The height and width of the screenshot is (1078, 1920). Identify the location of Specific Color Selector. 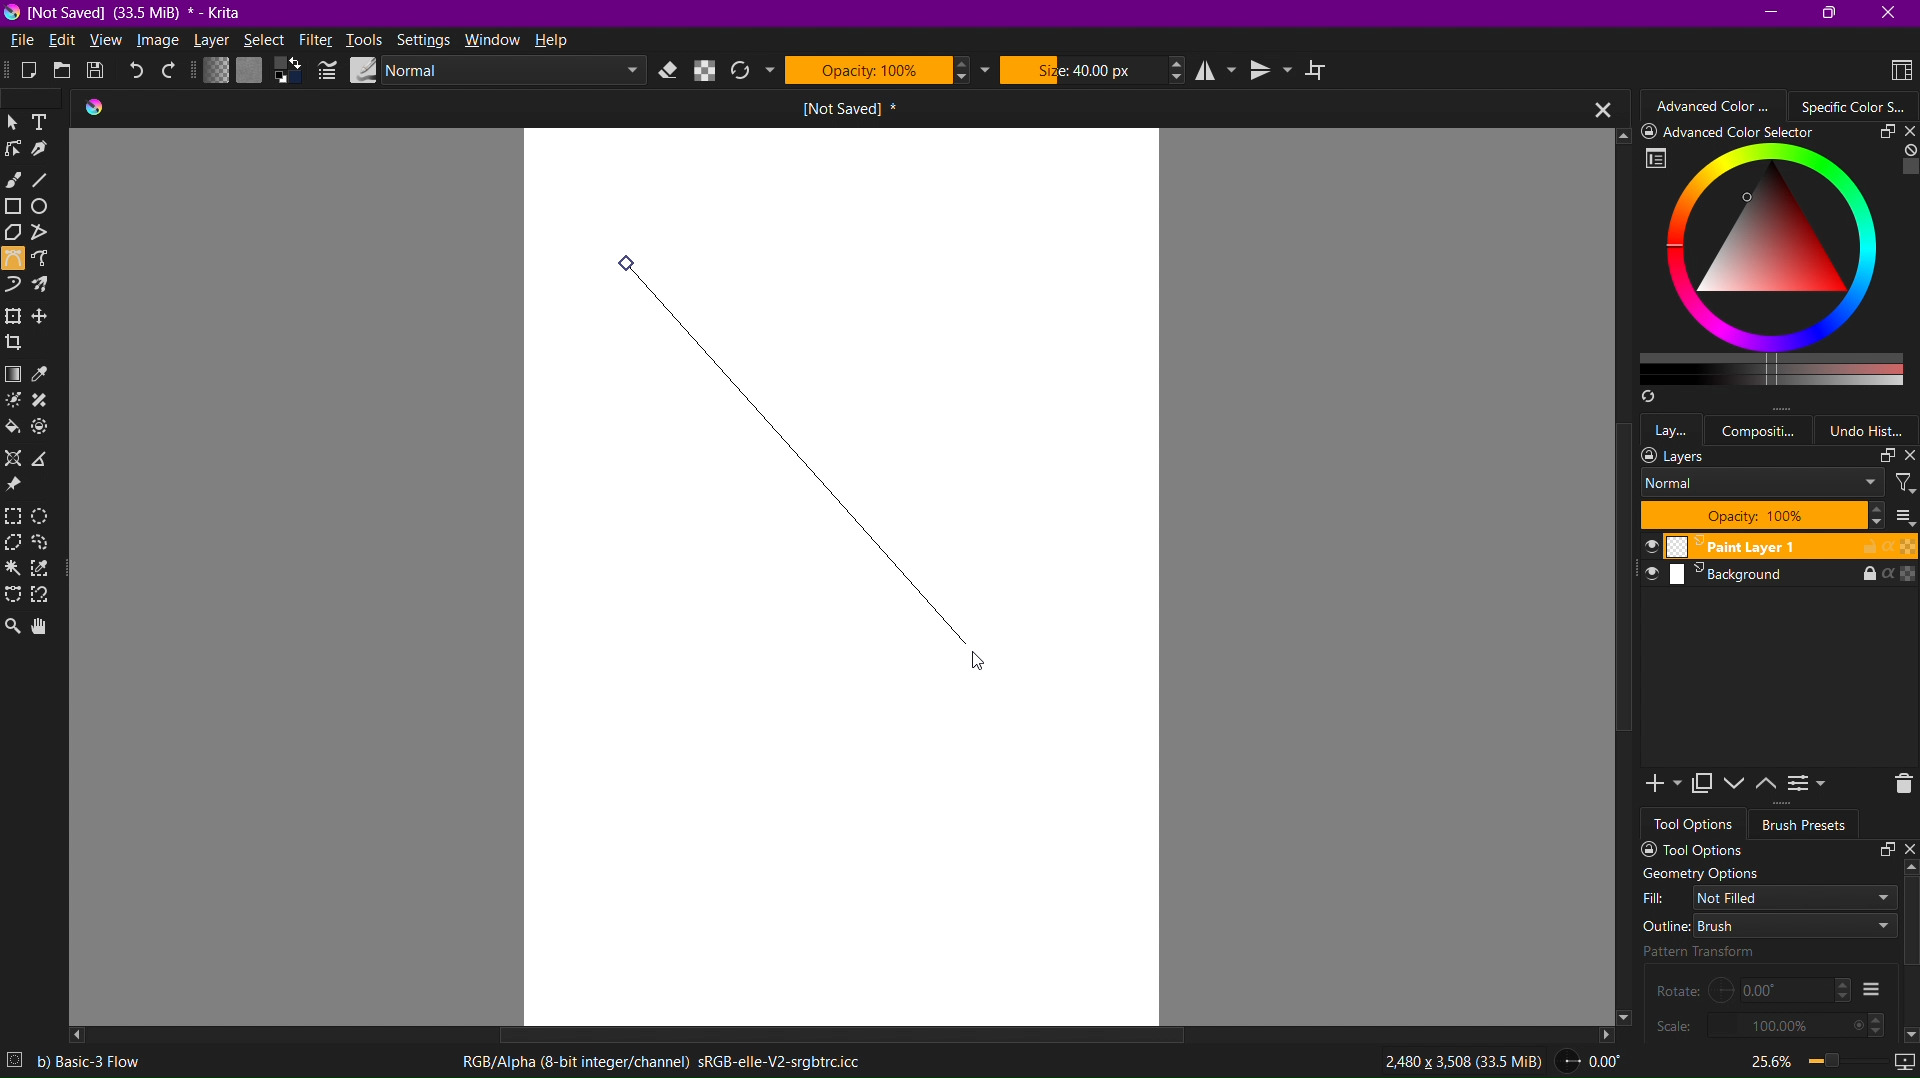
(1775, 266).